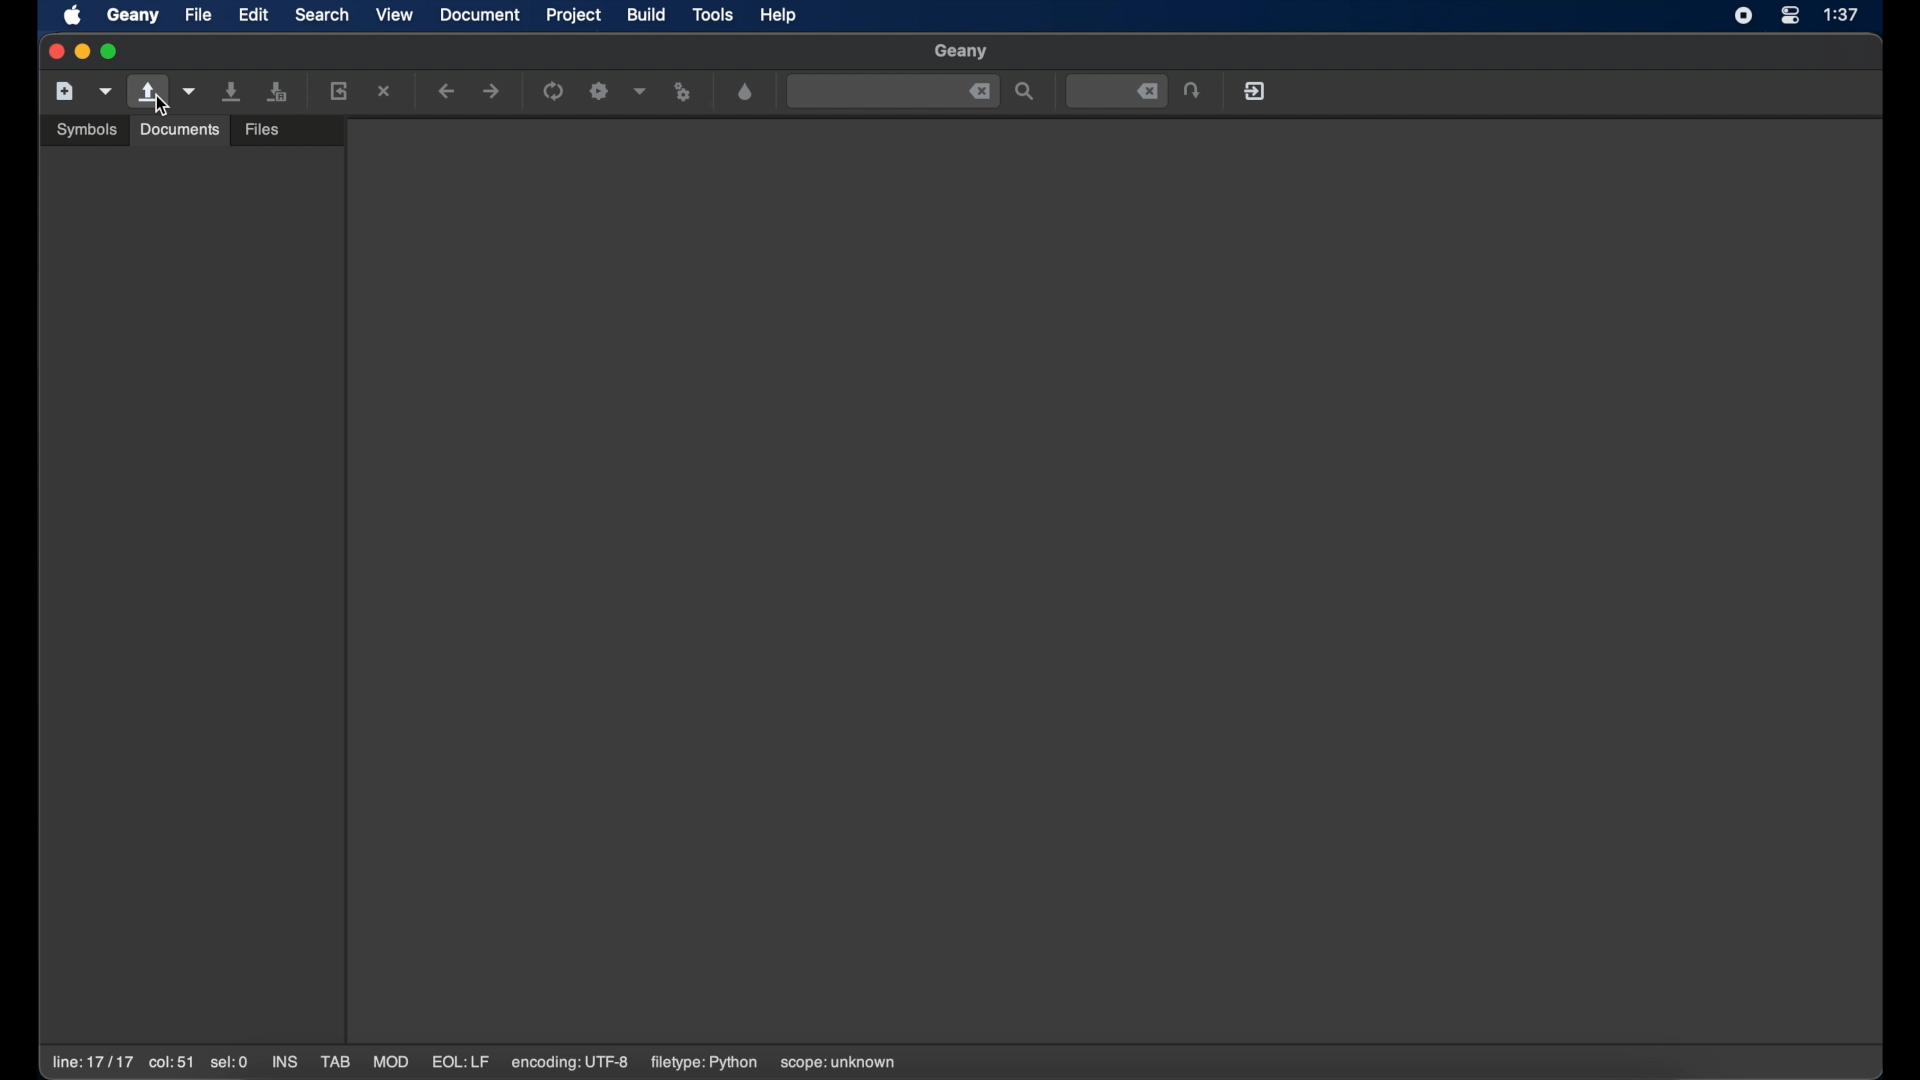  What do you see at coordinates (640, 91) in the screenshot?
I see `choose more build actions` at bounding box center [640, 91].